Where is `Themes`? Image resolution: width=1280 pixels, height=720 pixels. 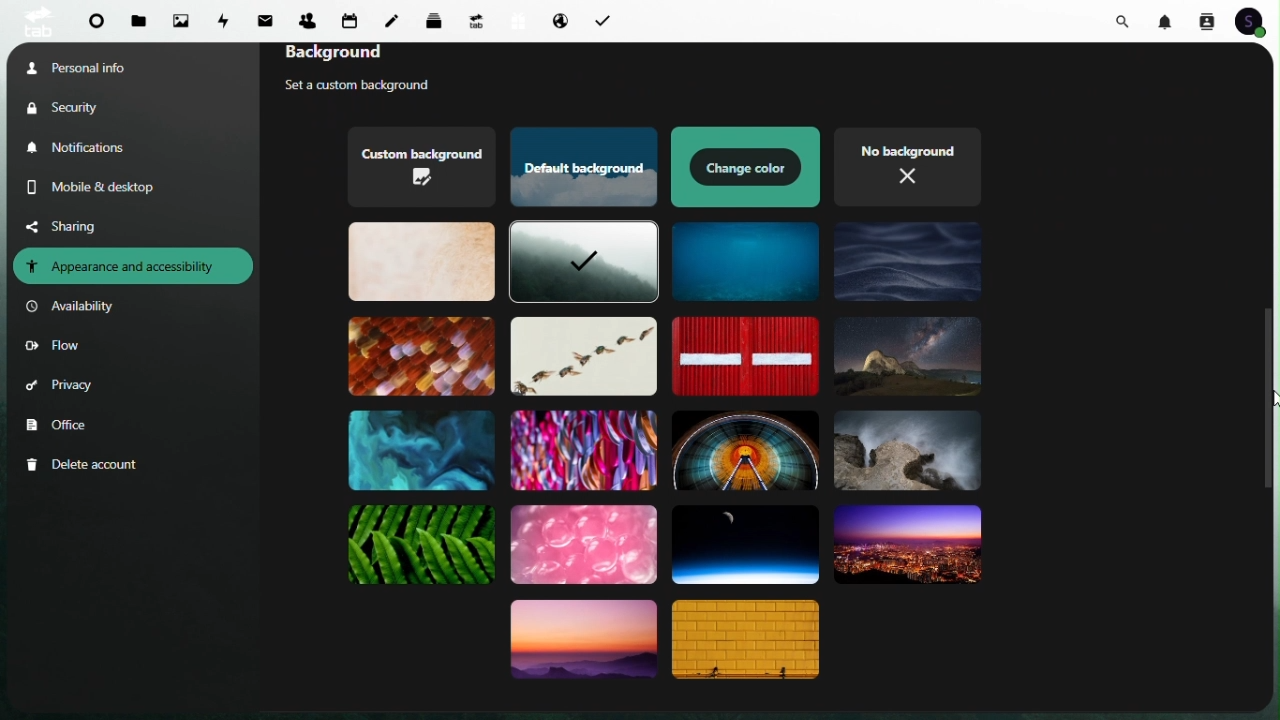
Themes is located at coordinates (744, 542).